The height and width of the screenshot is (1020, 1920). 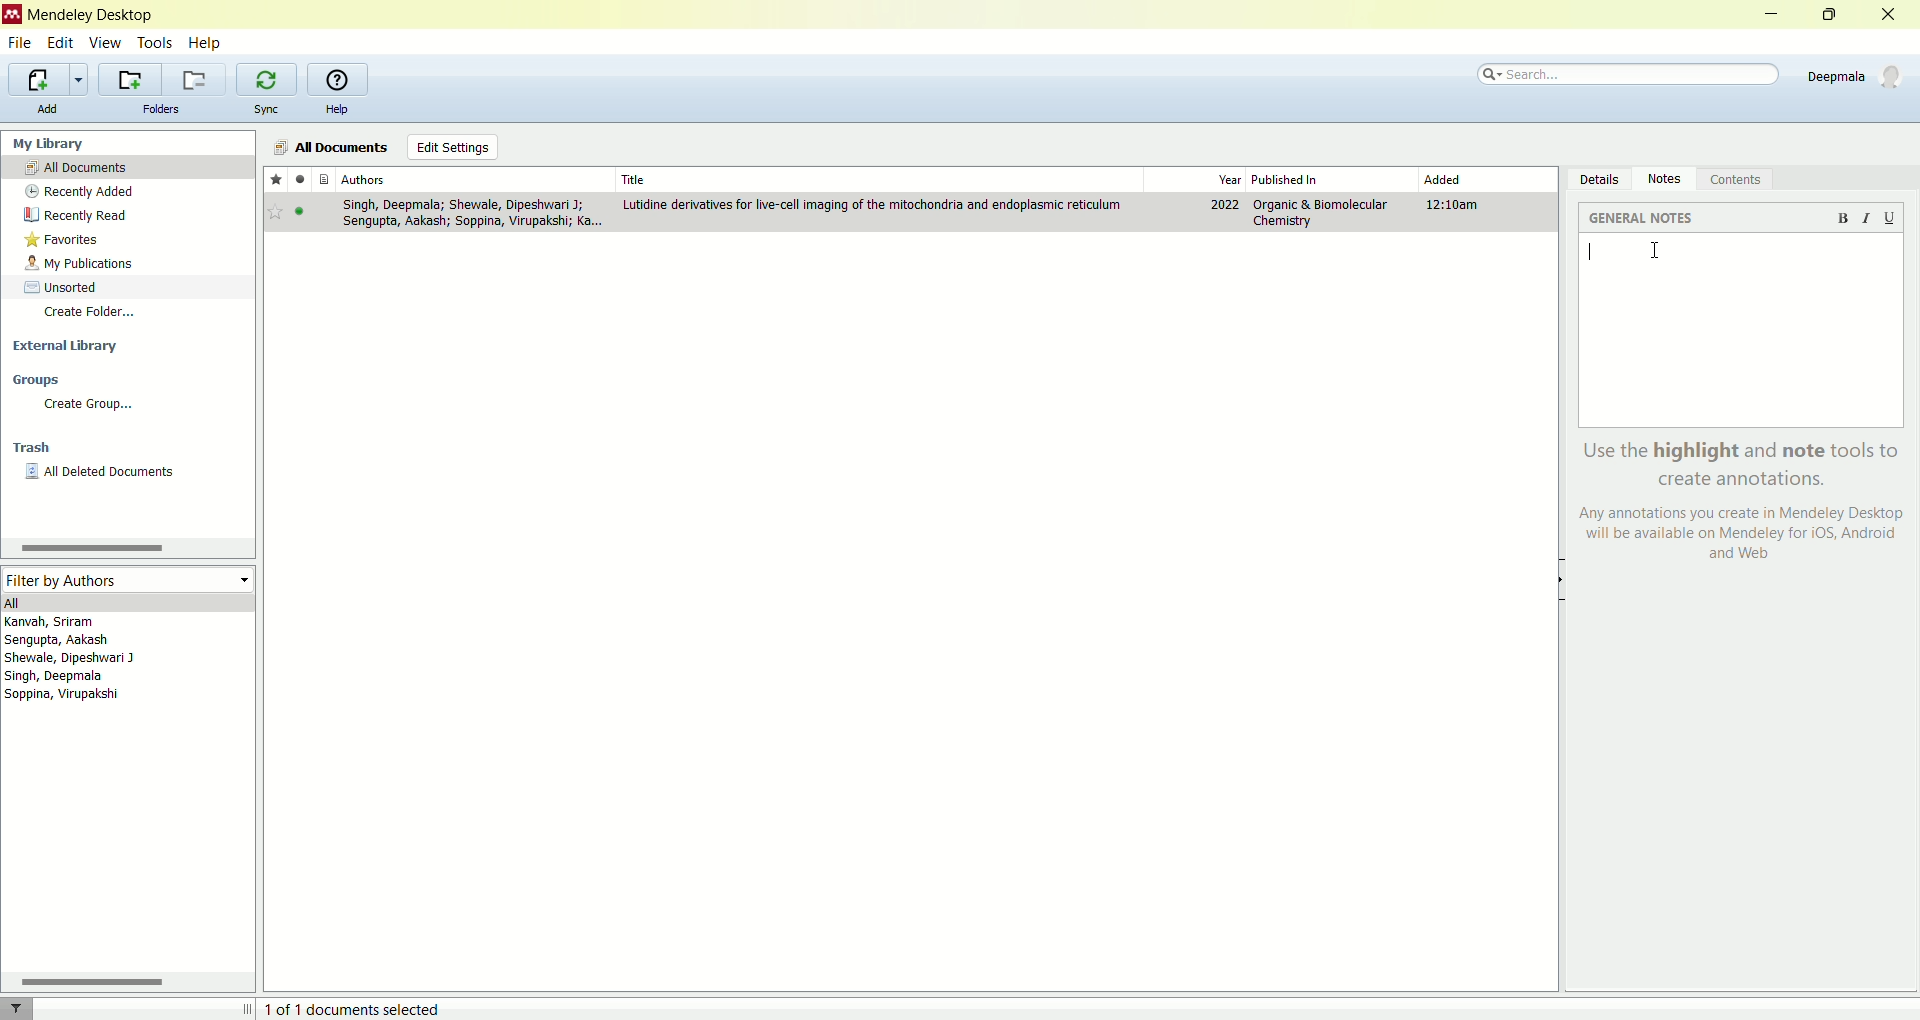 What do you see at coordinates (267, 108) in the screenshot?
I see `sync` at bounding box center [267, 108].